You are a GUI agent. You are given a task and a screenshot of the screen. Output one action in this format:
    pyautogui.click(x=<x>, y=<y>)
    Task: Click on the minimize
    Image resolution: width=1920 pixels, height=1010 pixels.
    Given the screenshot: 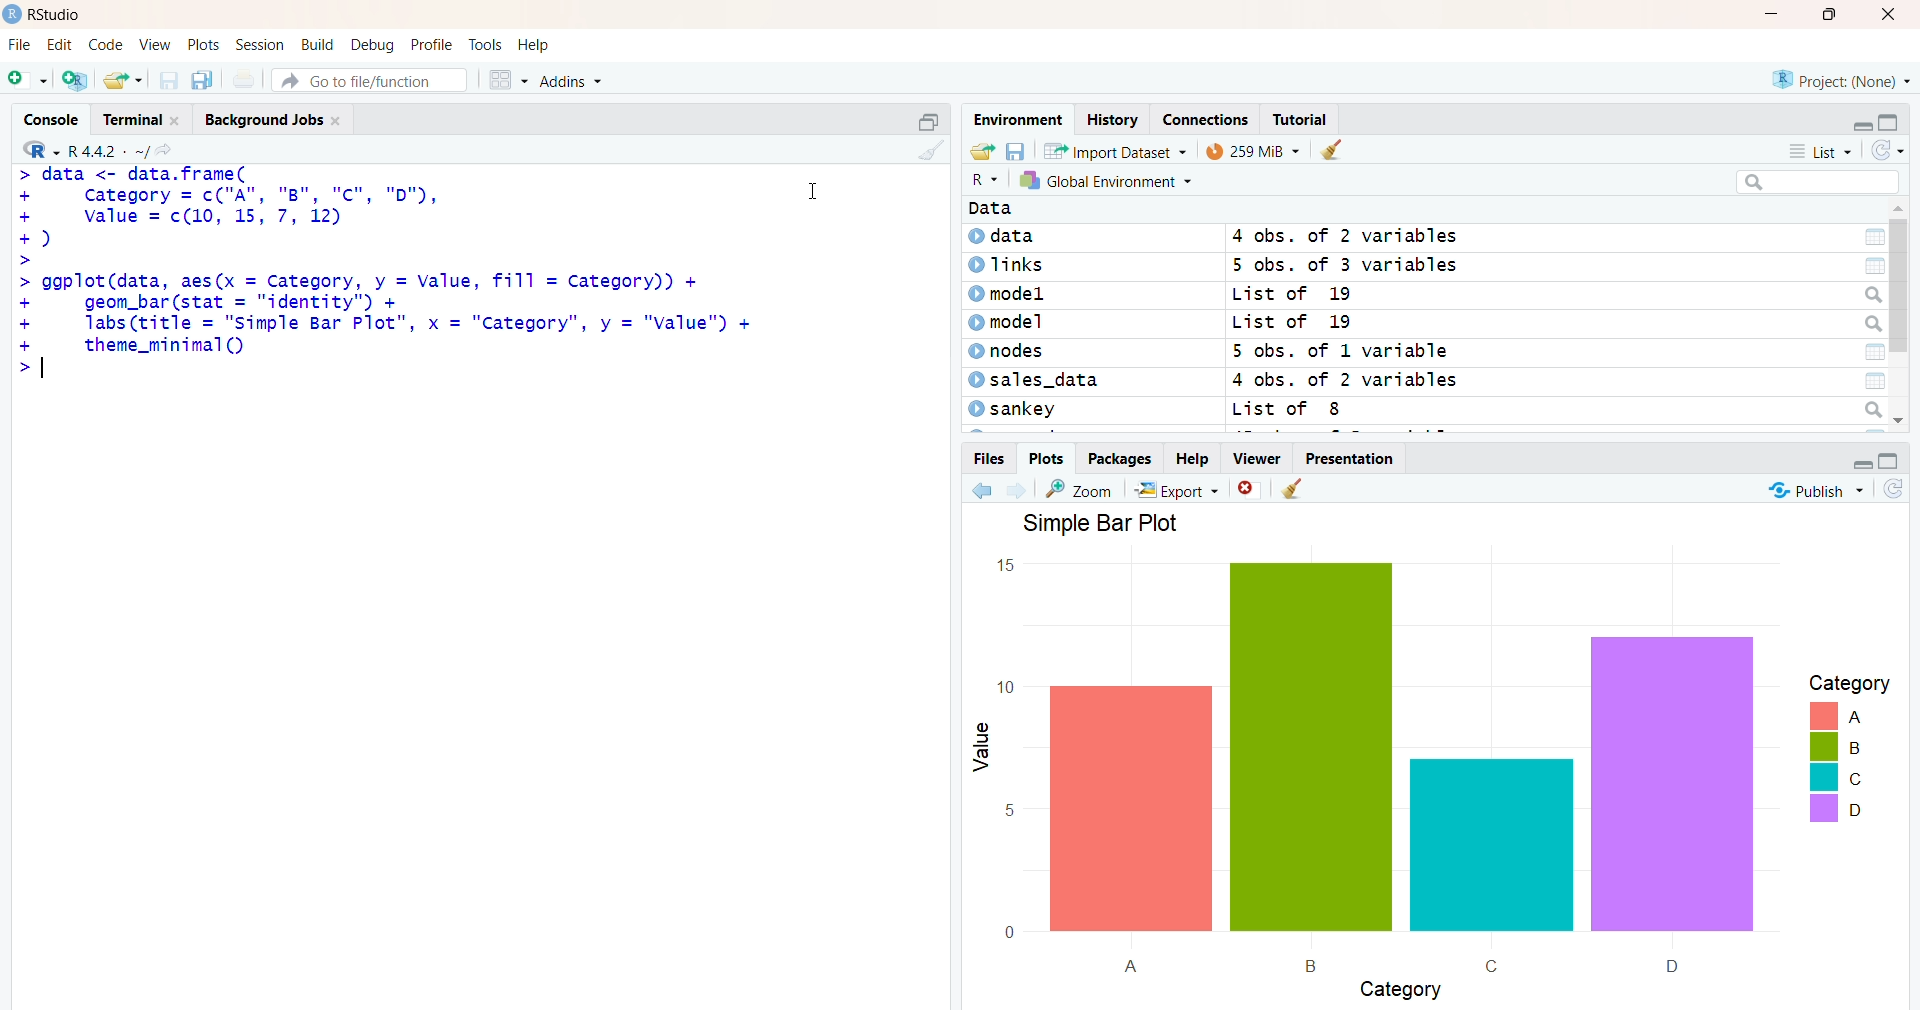 What is the action you would take?
    pyautogui.click(x=1857, y=118)
    